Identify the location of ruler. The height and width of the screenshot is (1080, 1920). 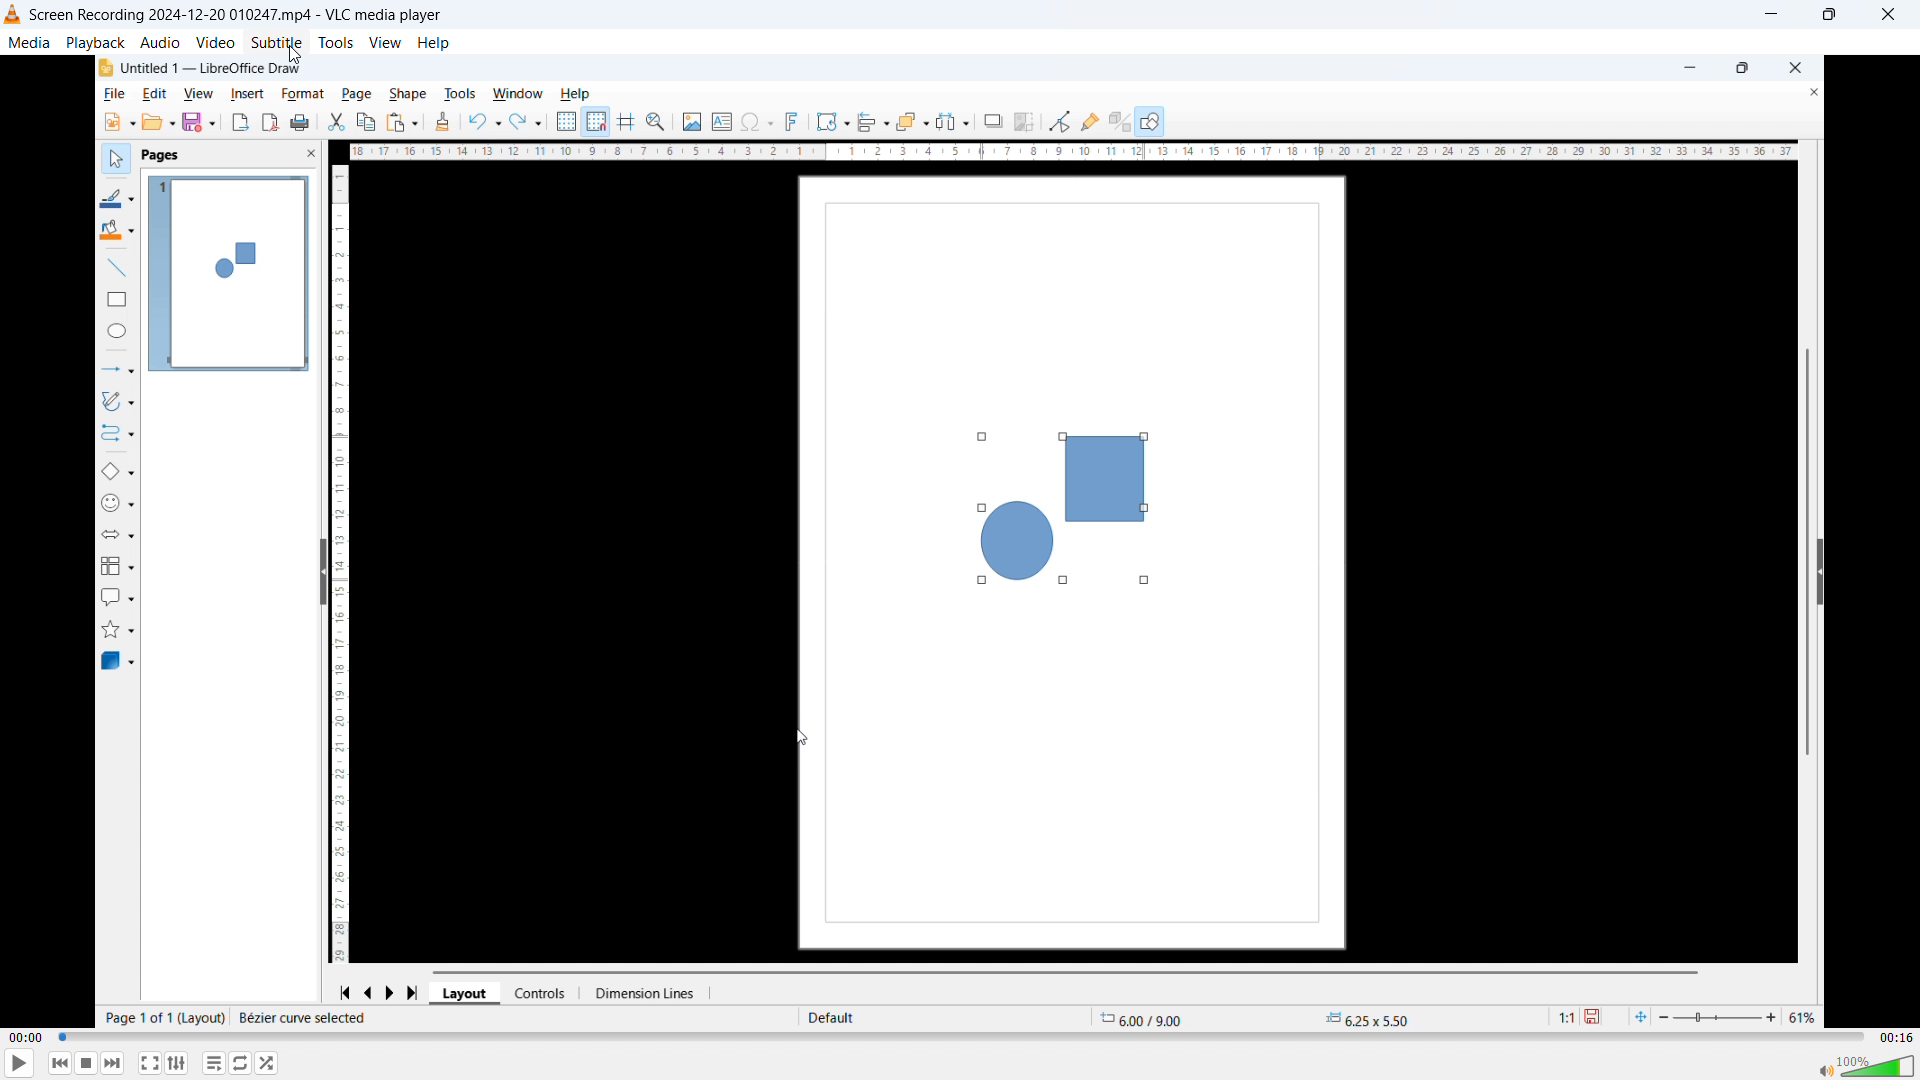
(1073, 152).